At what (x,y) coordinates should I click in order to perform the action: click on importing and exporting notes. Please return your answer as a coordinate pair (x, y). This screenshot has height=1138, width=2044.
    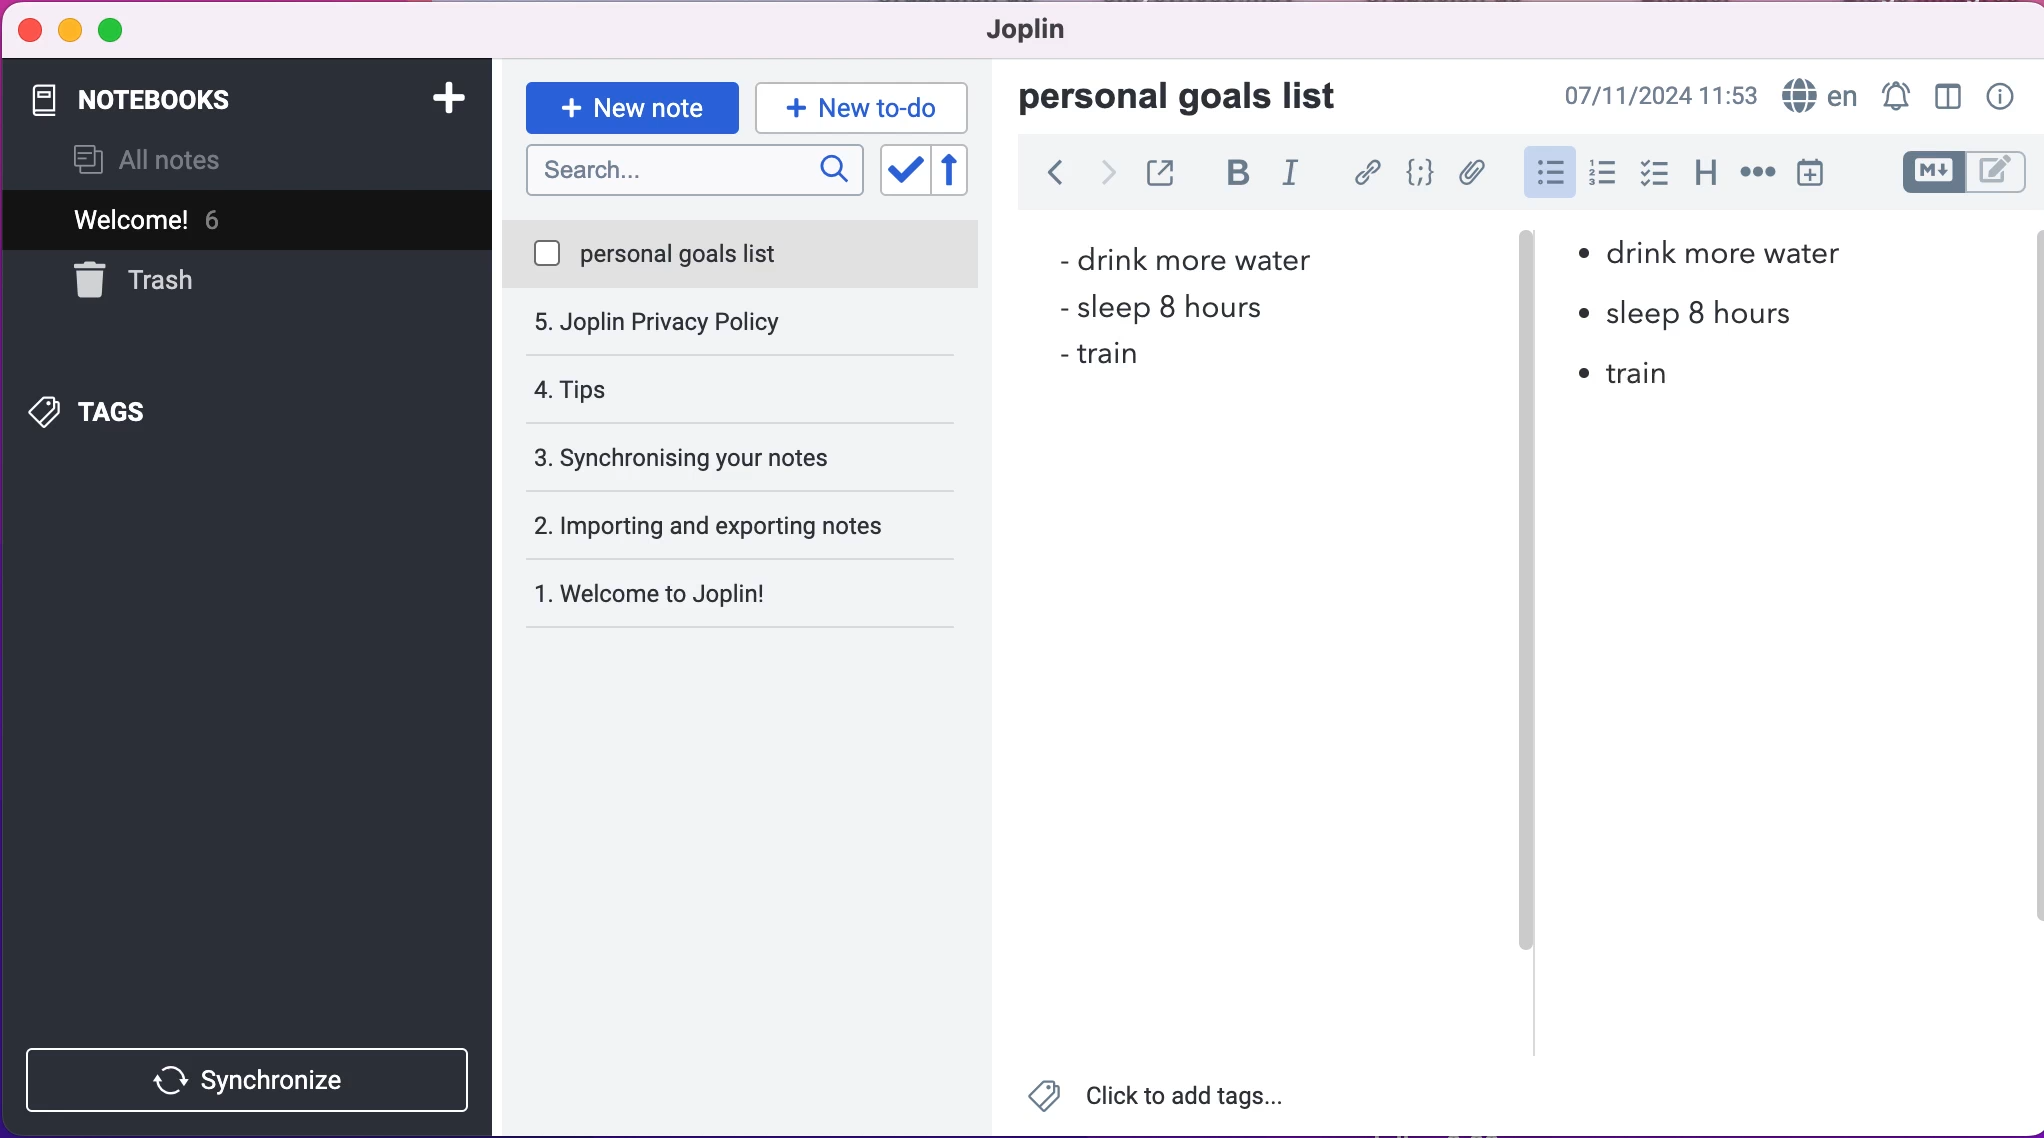
    Looking at the image, I should click on (751, 456).